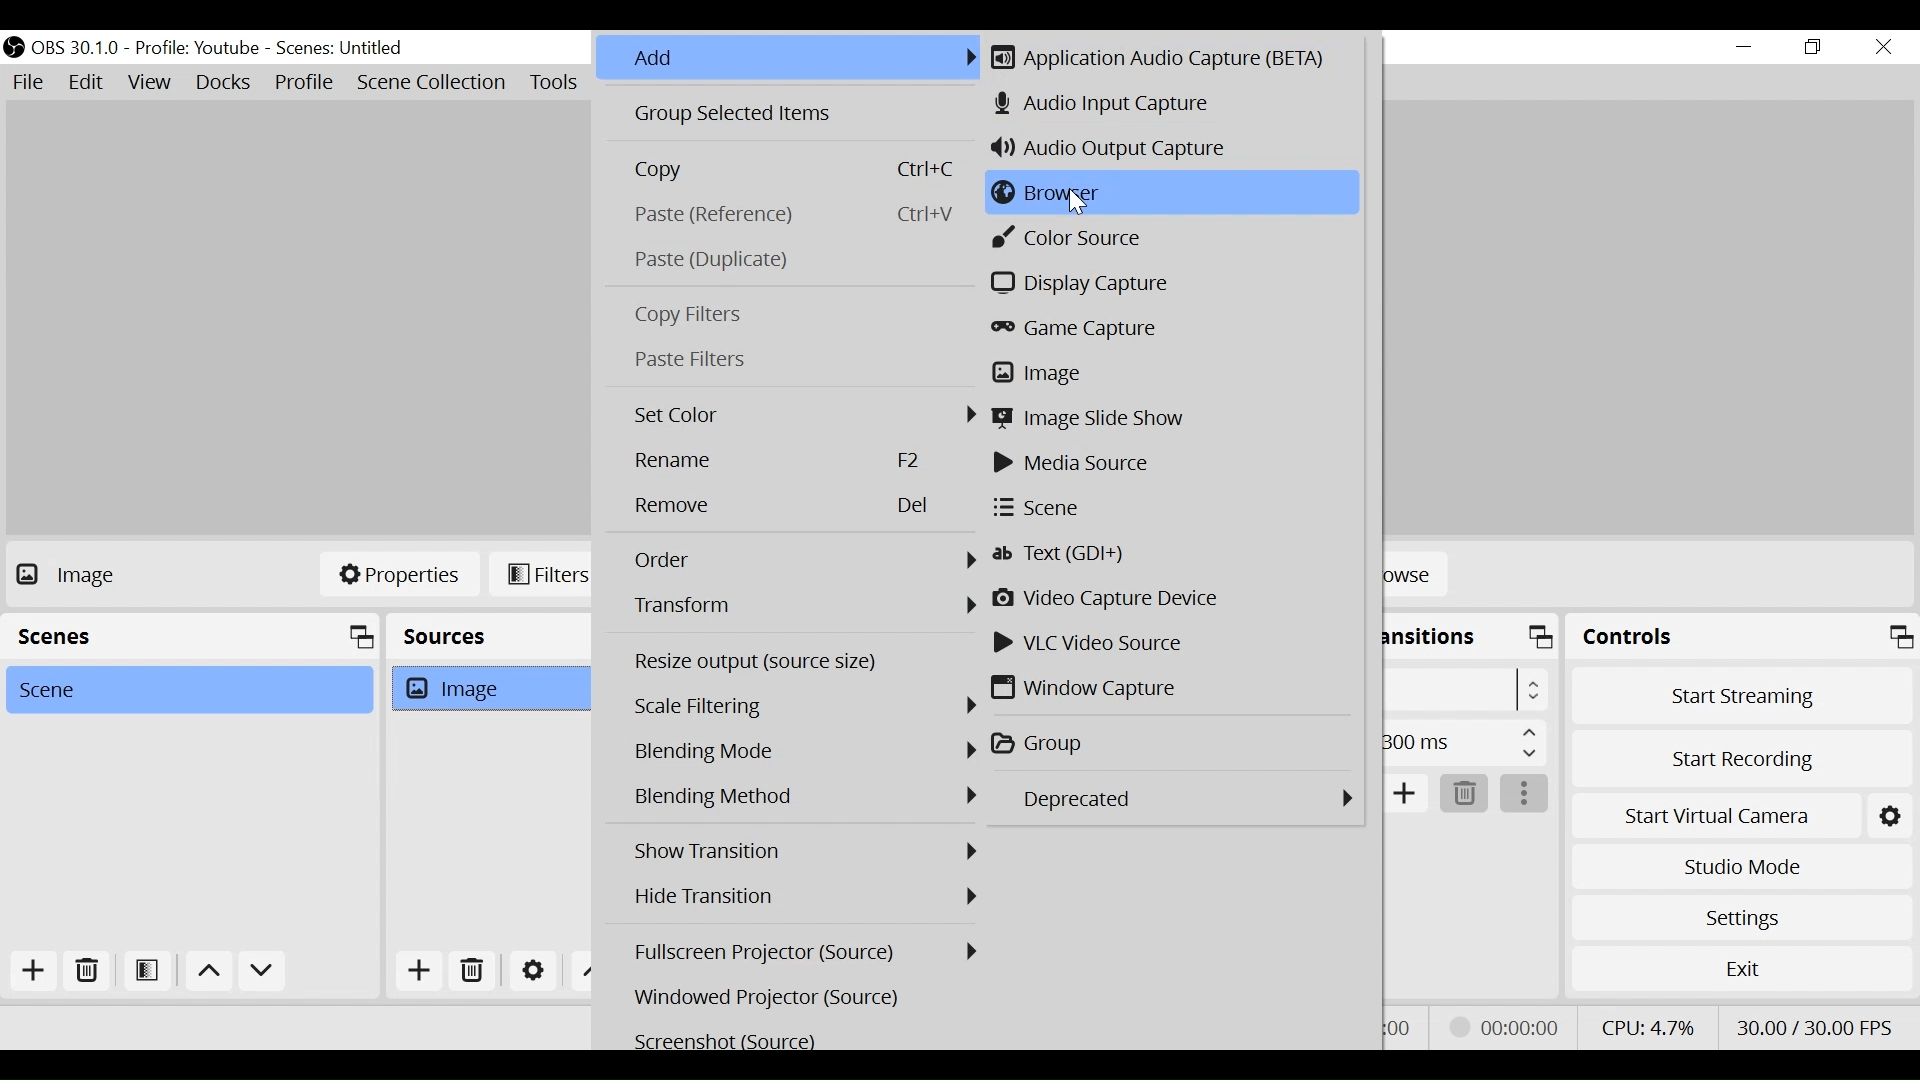  What do you see at coordinates (265, 972) in the screenshot?
I see `Move down` at bounding box center [265, 972].